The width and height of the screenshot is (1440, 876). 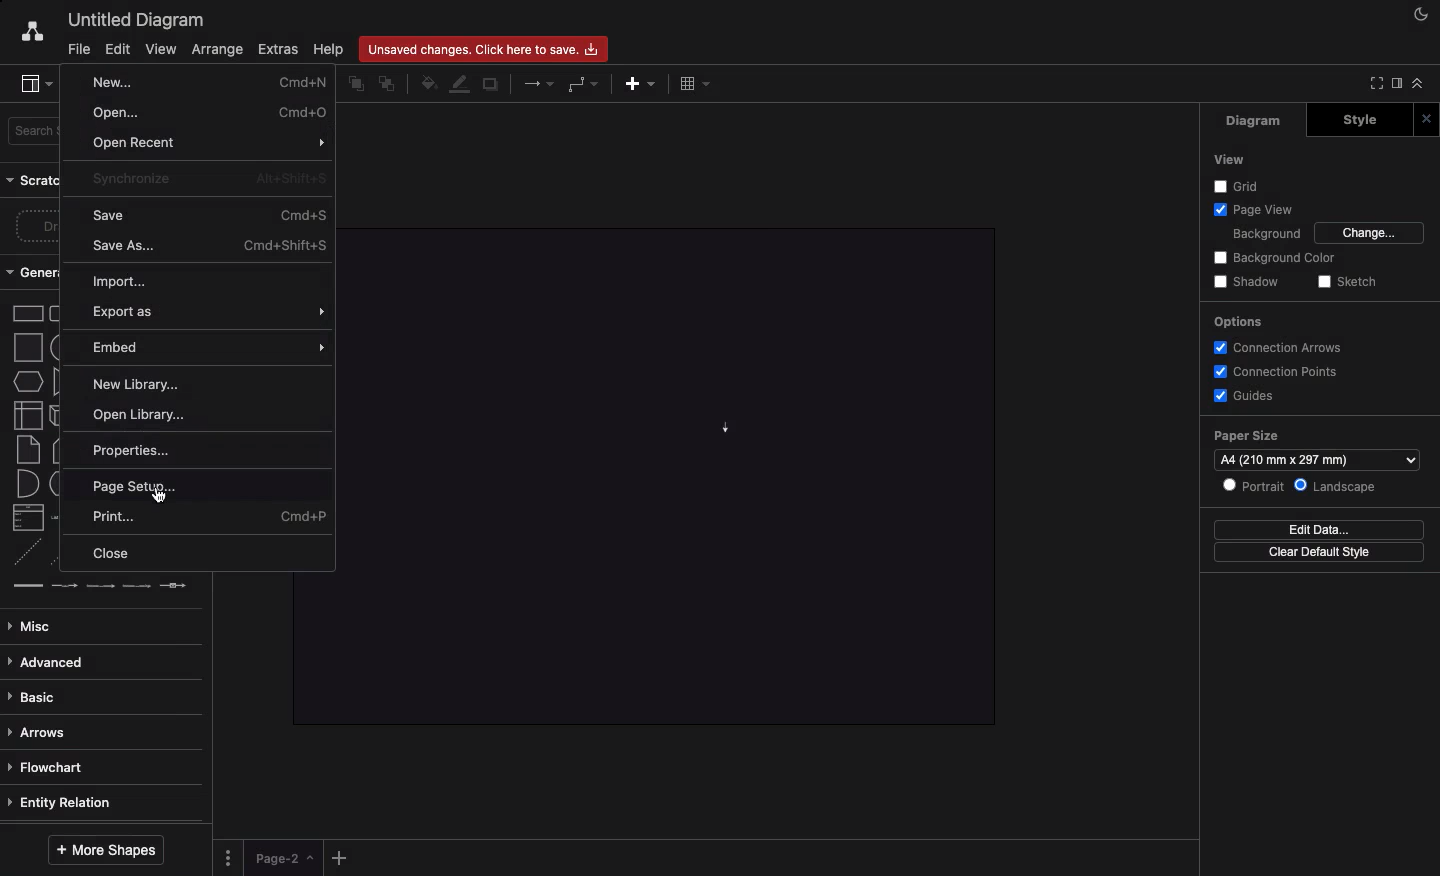 I want to click on Sidebar, so click(x=1395, y=85).